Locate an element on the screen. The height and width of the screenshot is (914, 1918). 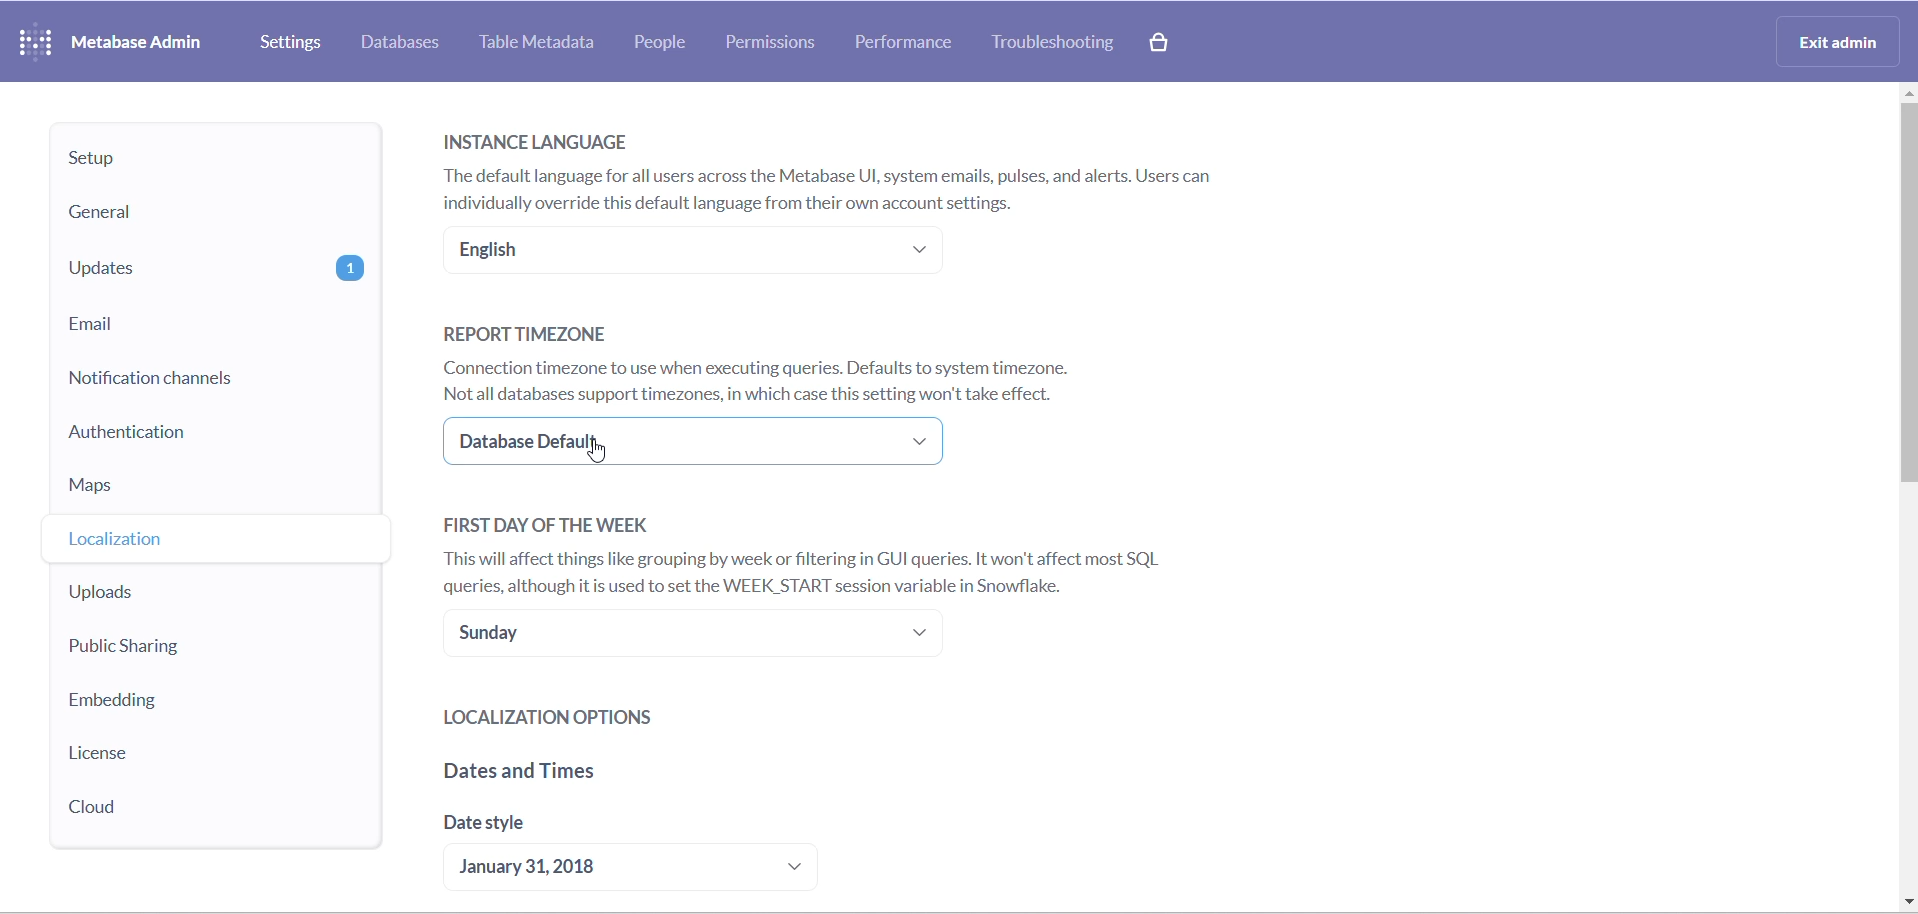
timezone options is located at coordinates (703, 443).